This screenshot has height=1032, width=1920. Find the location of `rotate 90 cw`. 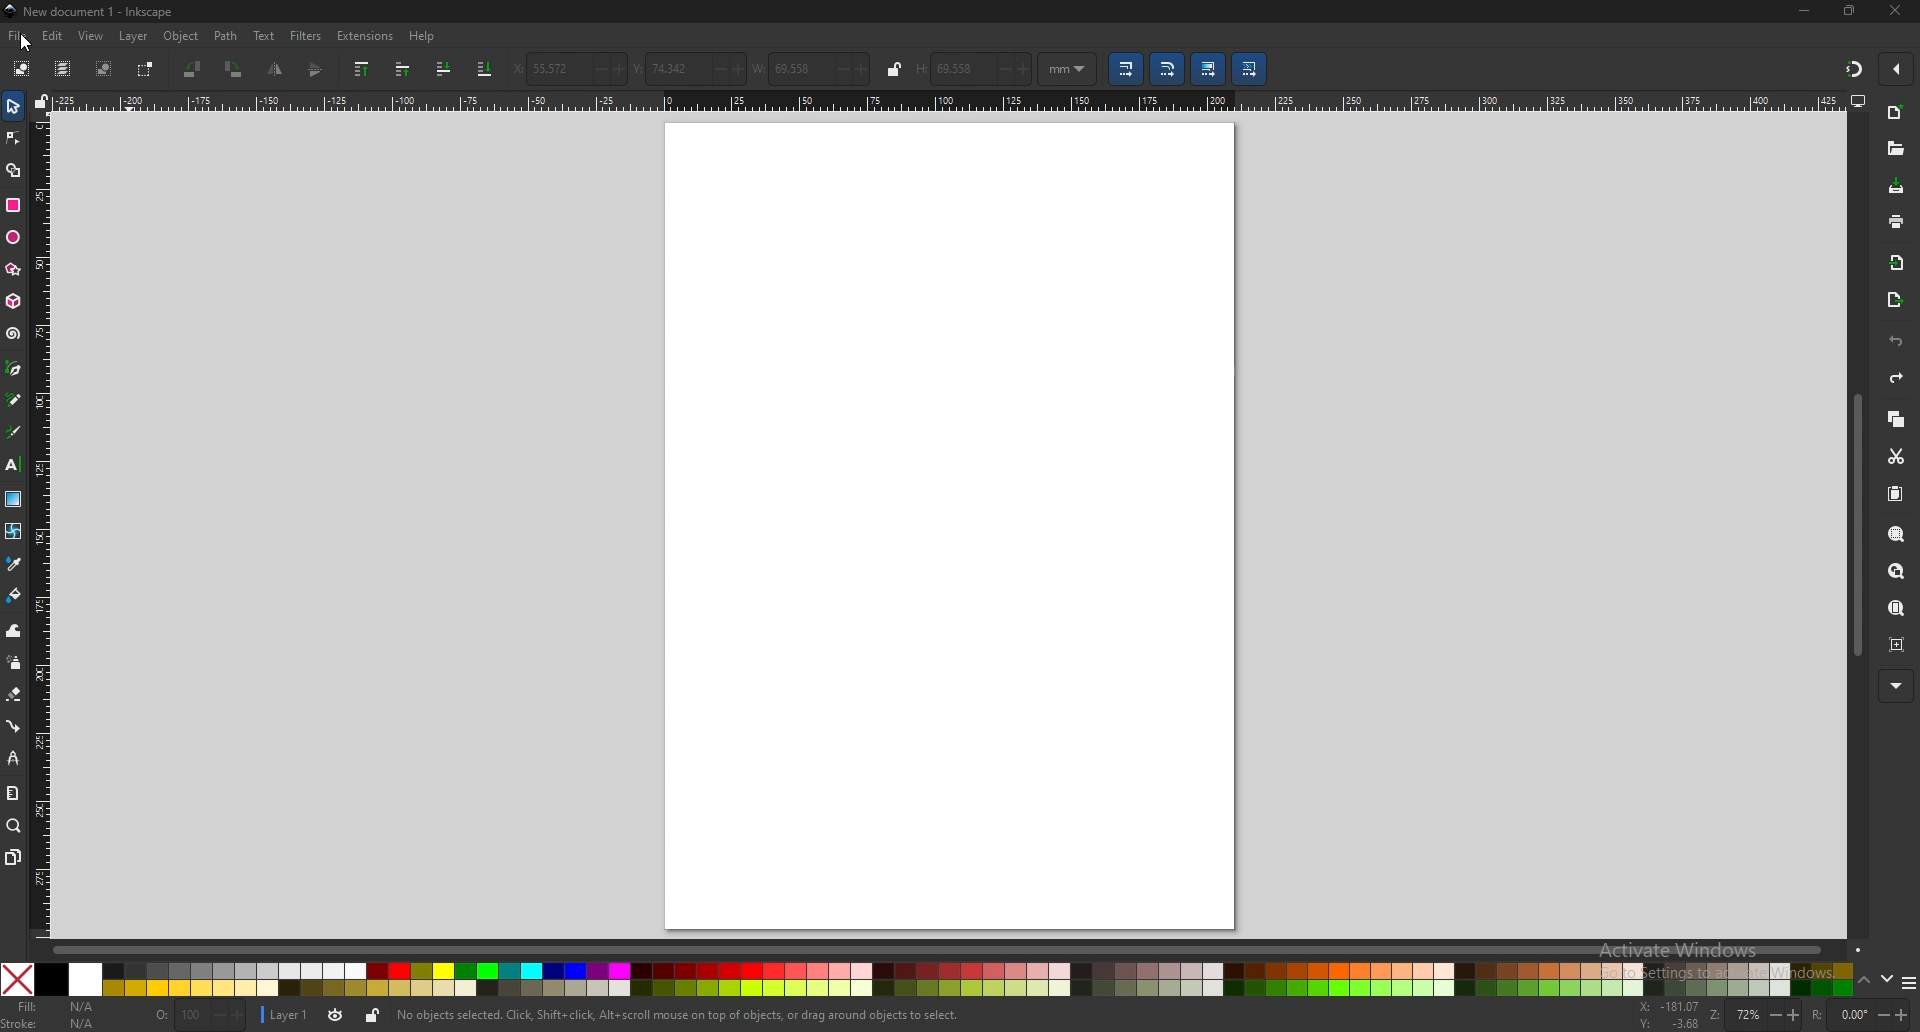

rotate 90 cw is located at coordinates (235, 71).